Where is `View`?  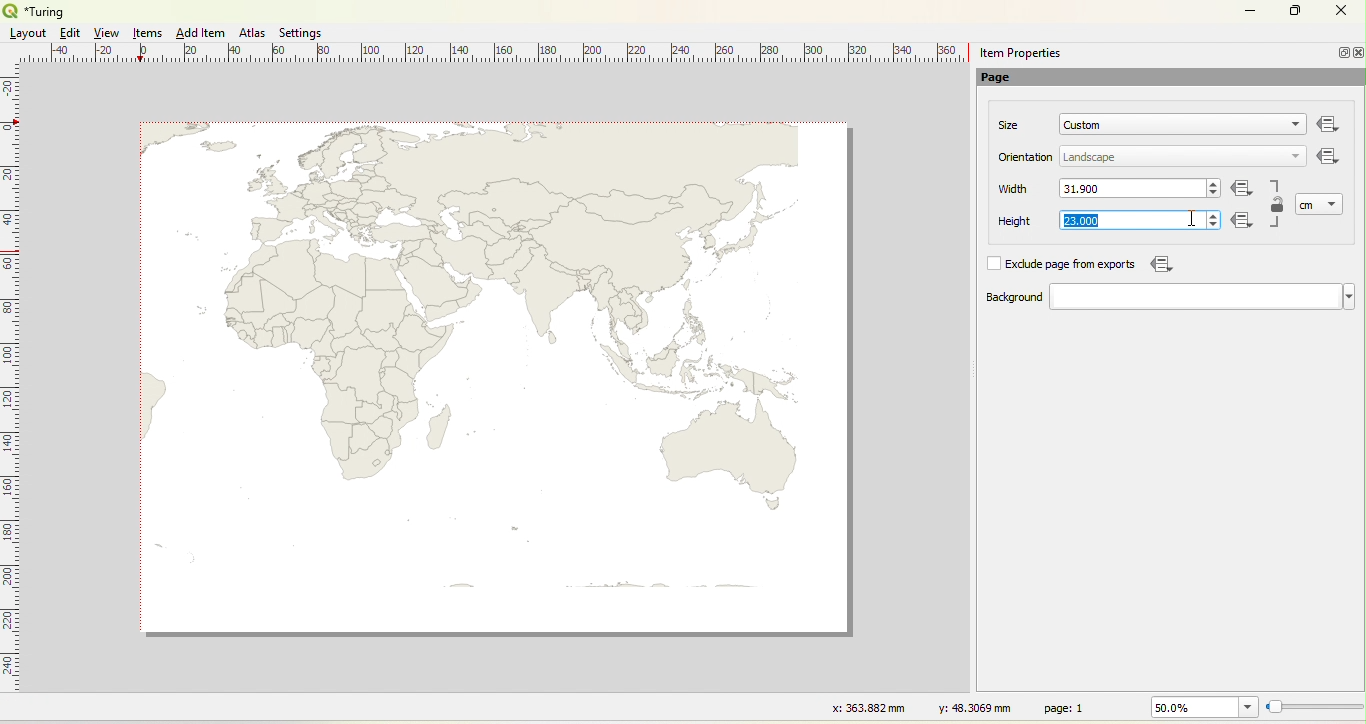 View is located at coordinates (108, 33).